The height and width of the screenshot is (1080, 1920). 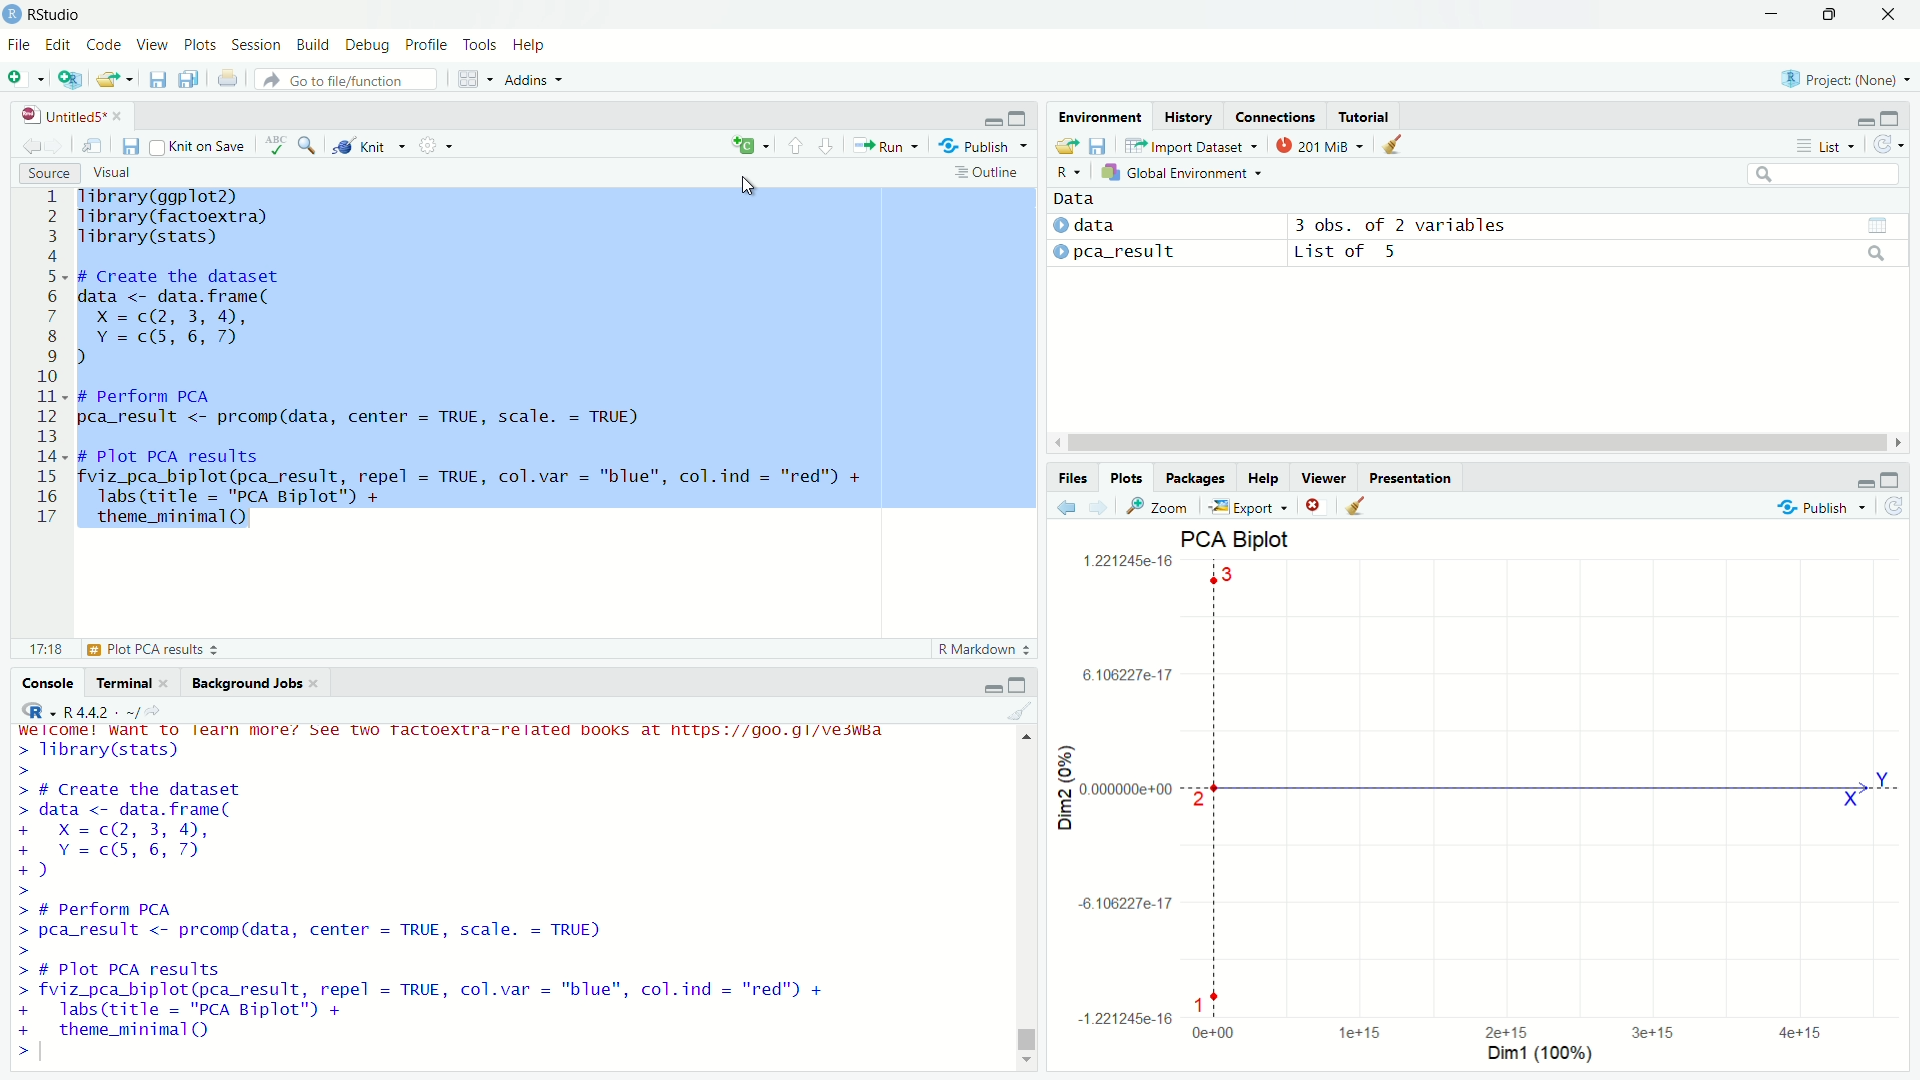 What do you see at coordinates (132, 683) in the screenshot?
I see `terminal` at bounding box center [132, 683].